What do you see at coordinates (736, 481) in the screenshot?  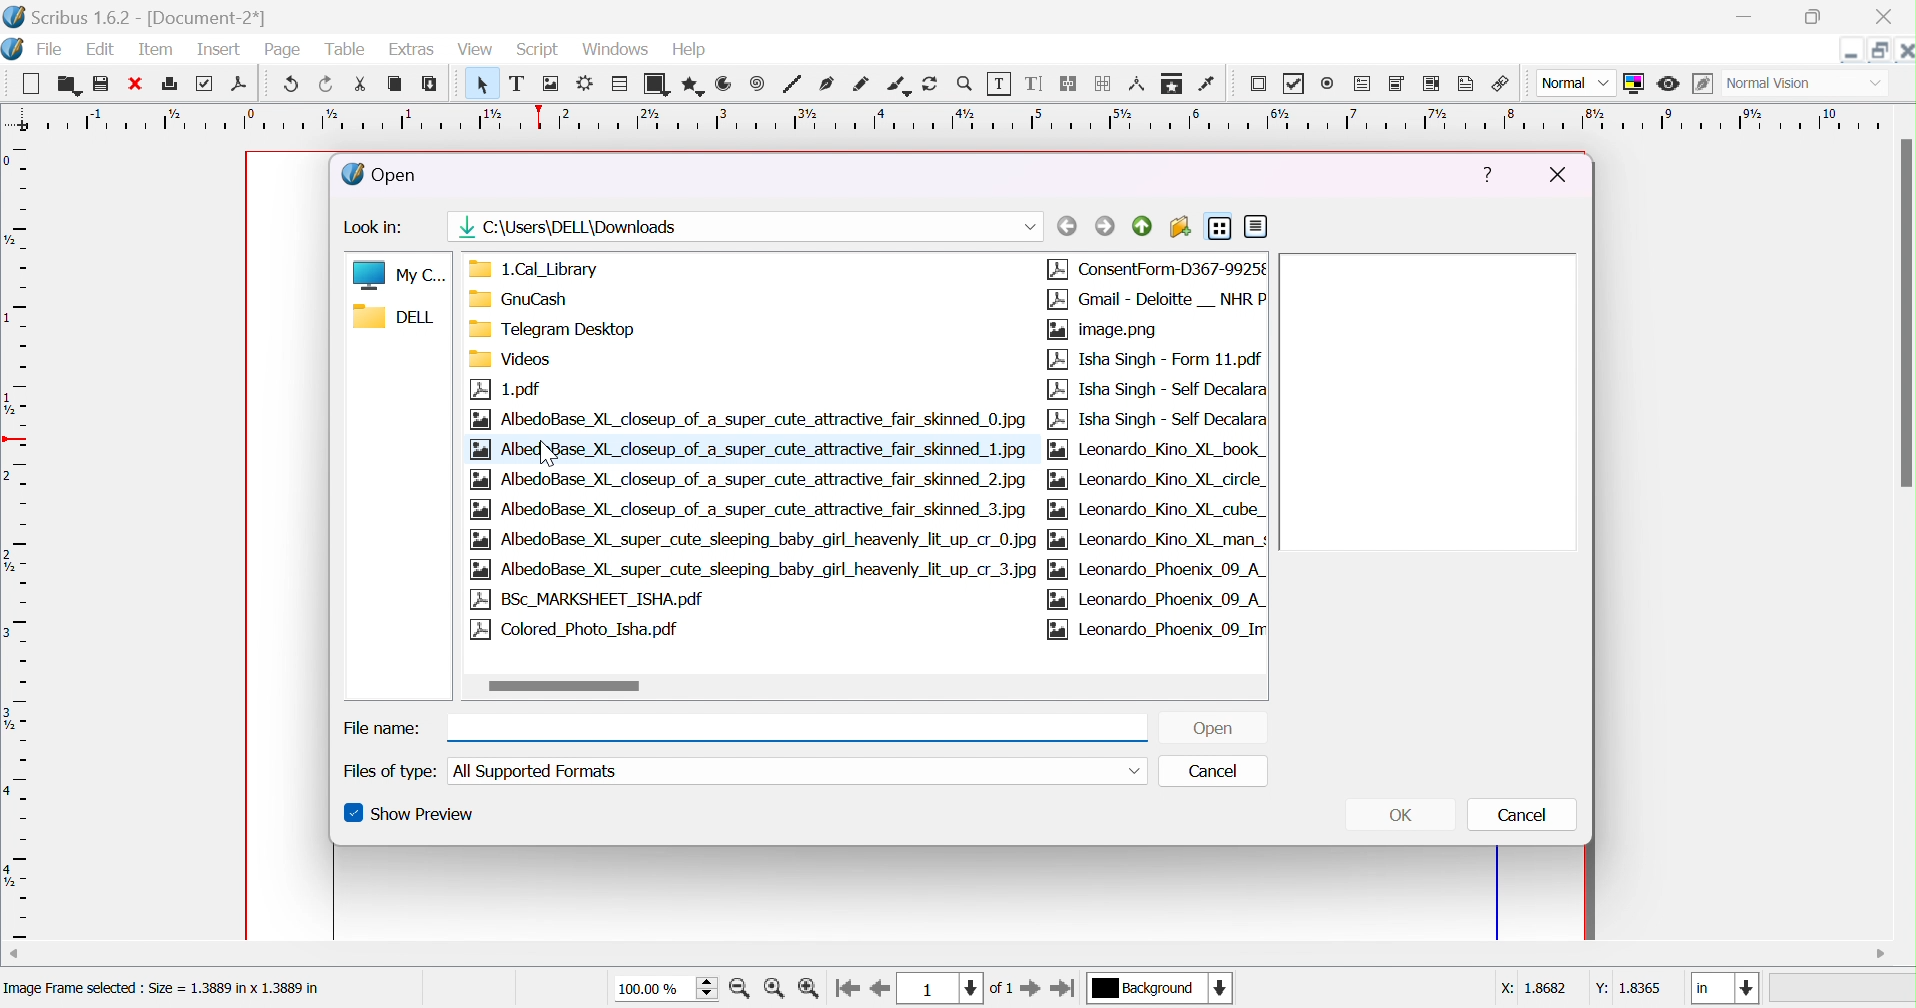 I see `| |aa) AlbedoBase_XL_closeup_of_a_super_cute_attractive_fair_skinned_2.jpg` at bounding box center [736, 481].